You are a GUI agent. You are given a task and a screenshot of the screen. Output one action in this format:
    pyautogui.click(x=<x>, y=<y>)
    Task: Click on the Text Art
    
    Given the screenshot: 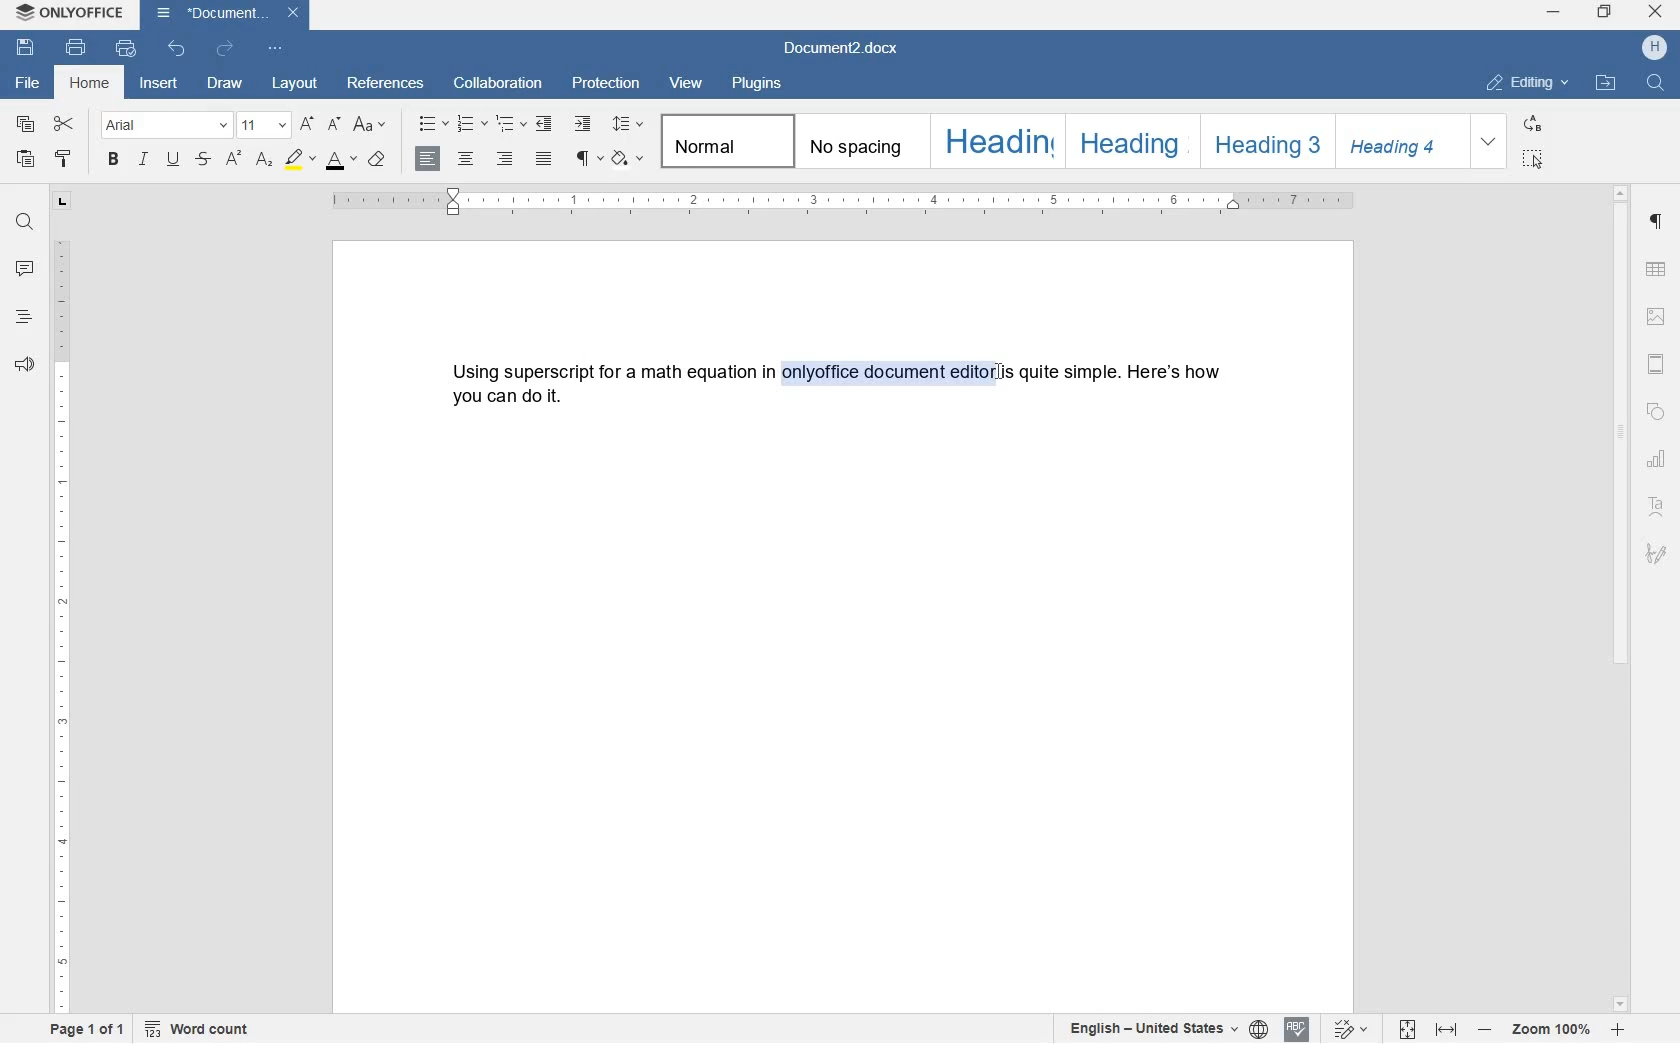 What is the action you would take?
    pyautogui.click(x=1657, y=507)
    